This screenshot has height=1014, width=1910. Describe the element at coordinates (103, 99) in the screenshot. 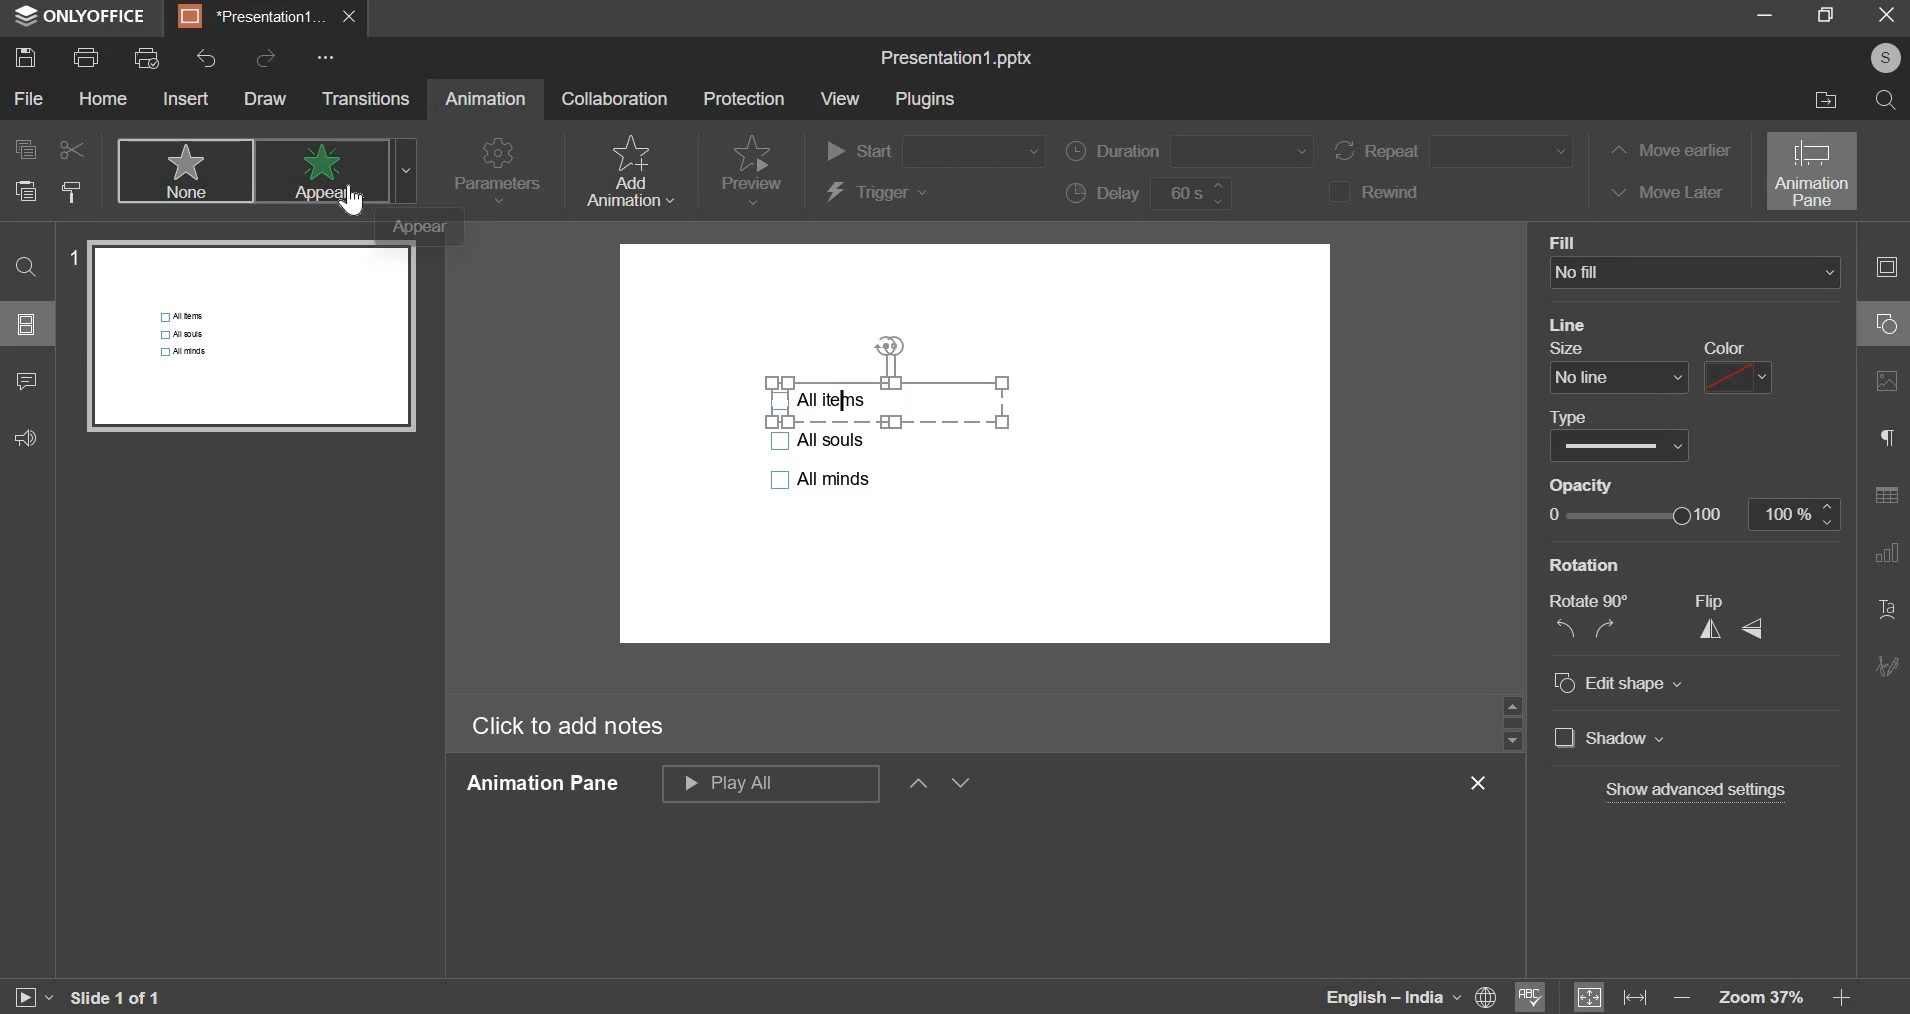

I see `home` at that location.